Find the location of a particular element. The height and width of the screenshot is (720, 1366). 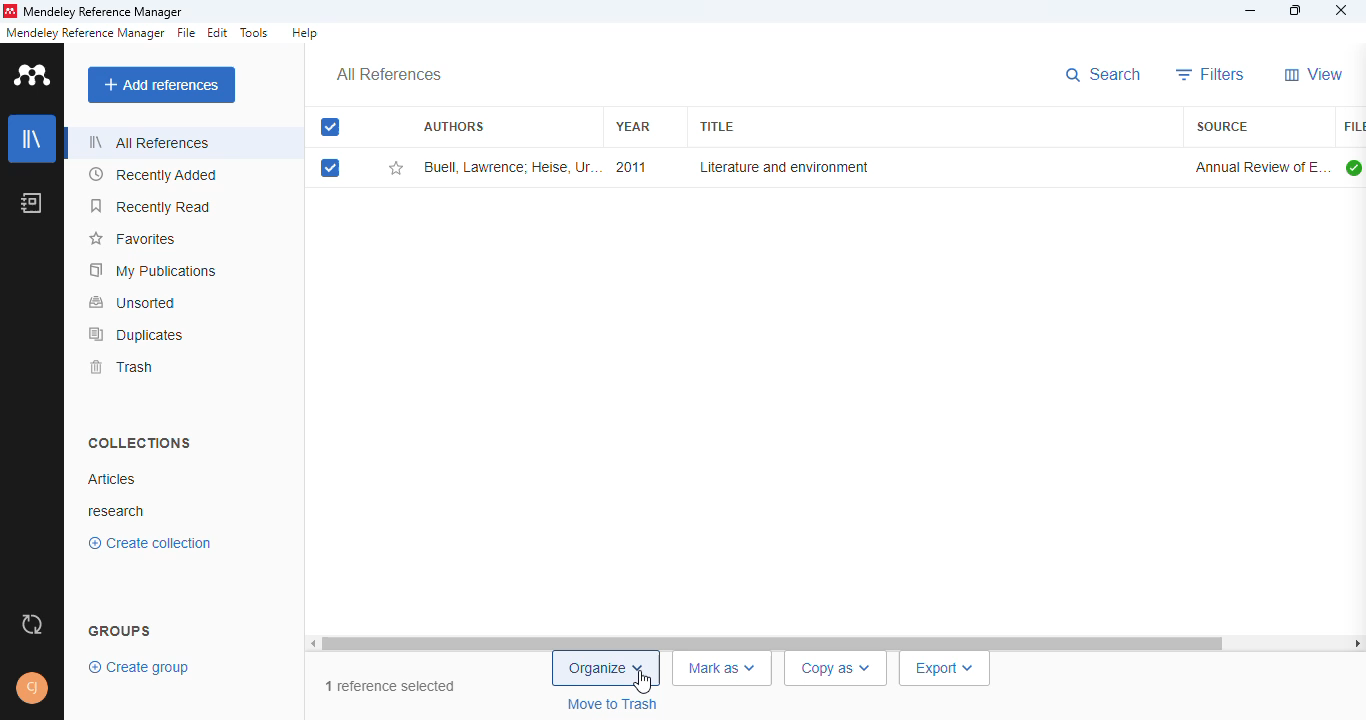

2011 is located at coordinates (630, 167).